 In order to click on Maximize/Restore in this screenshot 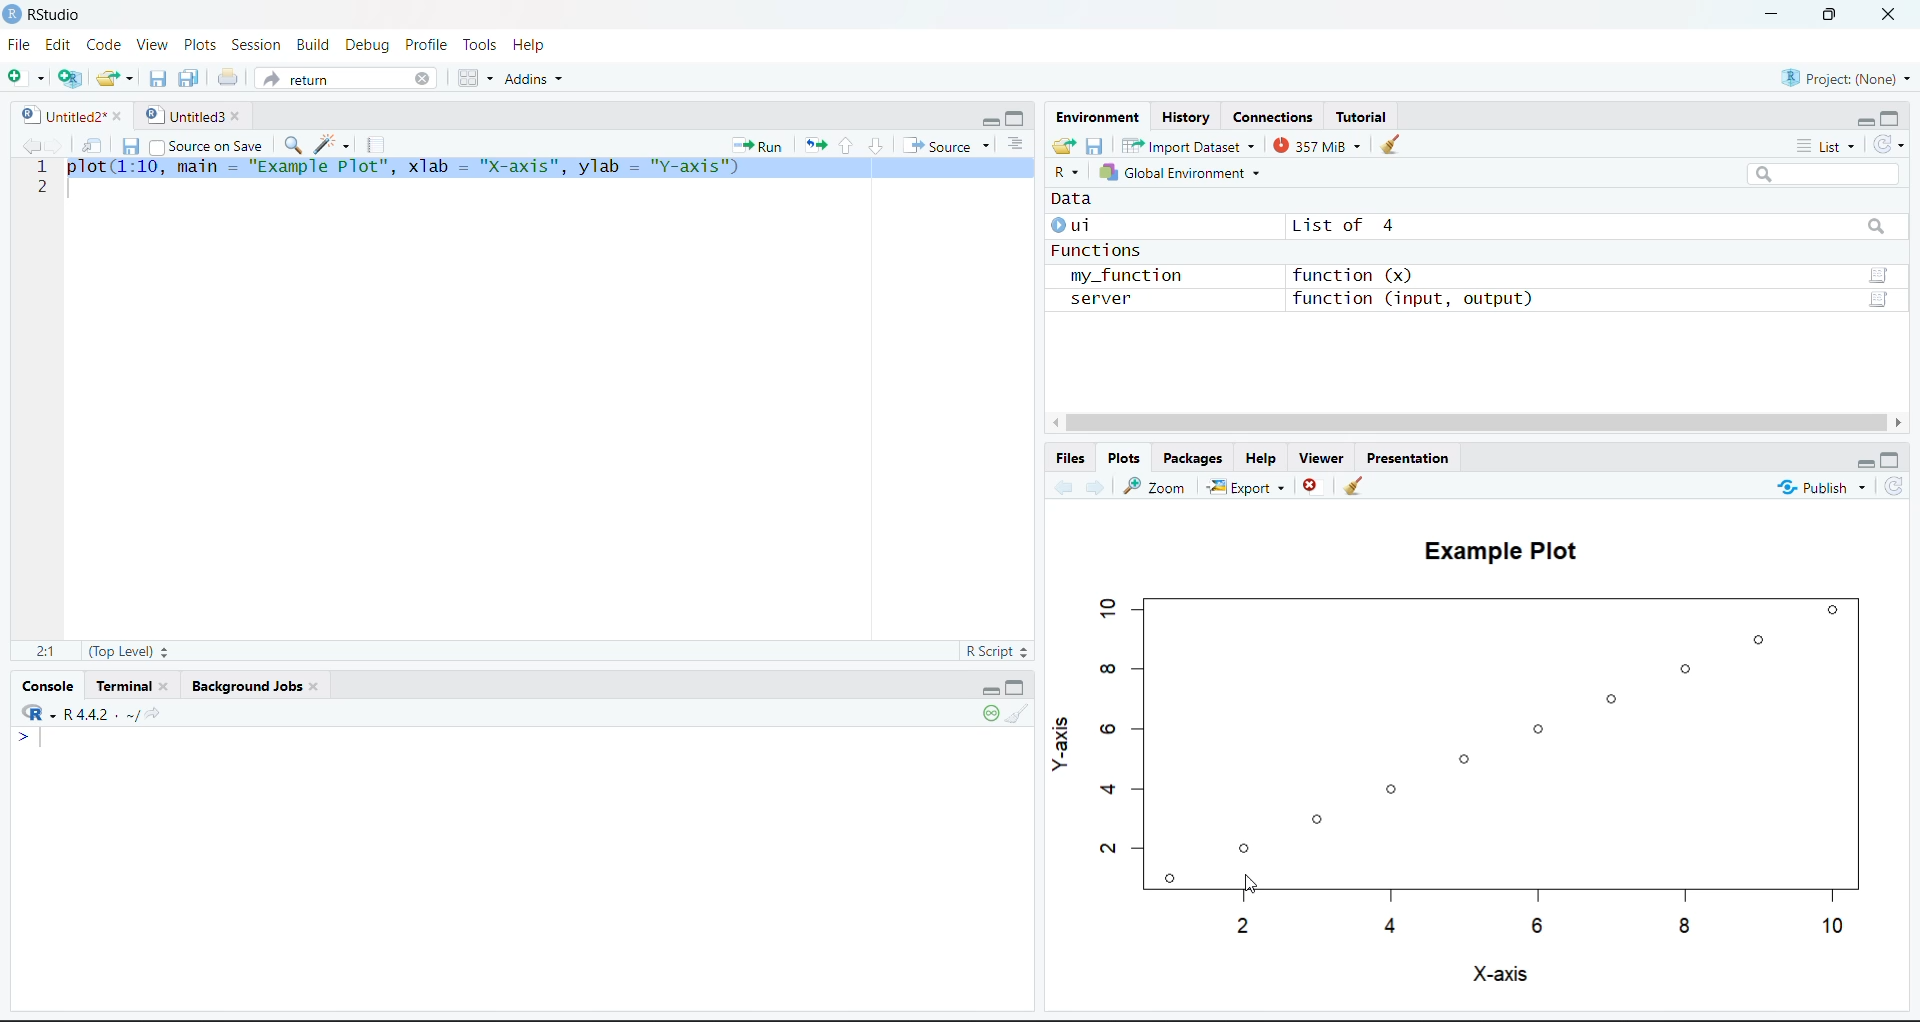, I will do `click(1891, 117)`.